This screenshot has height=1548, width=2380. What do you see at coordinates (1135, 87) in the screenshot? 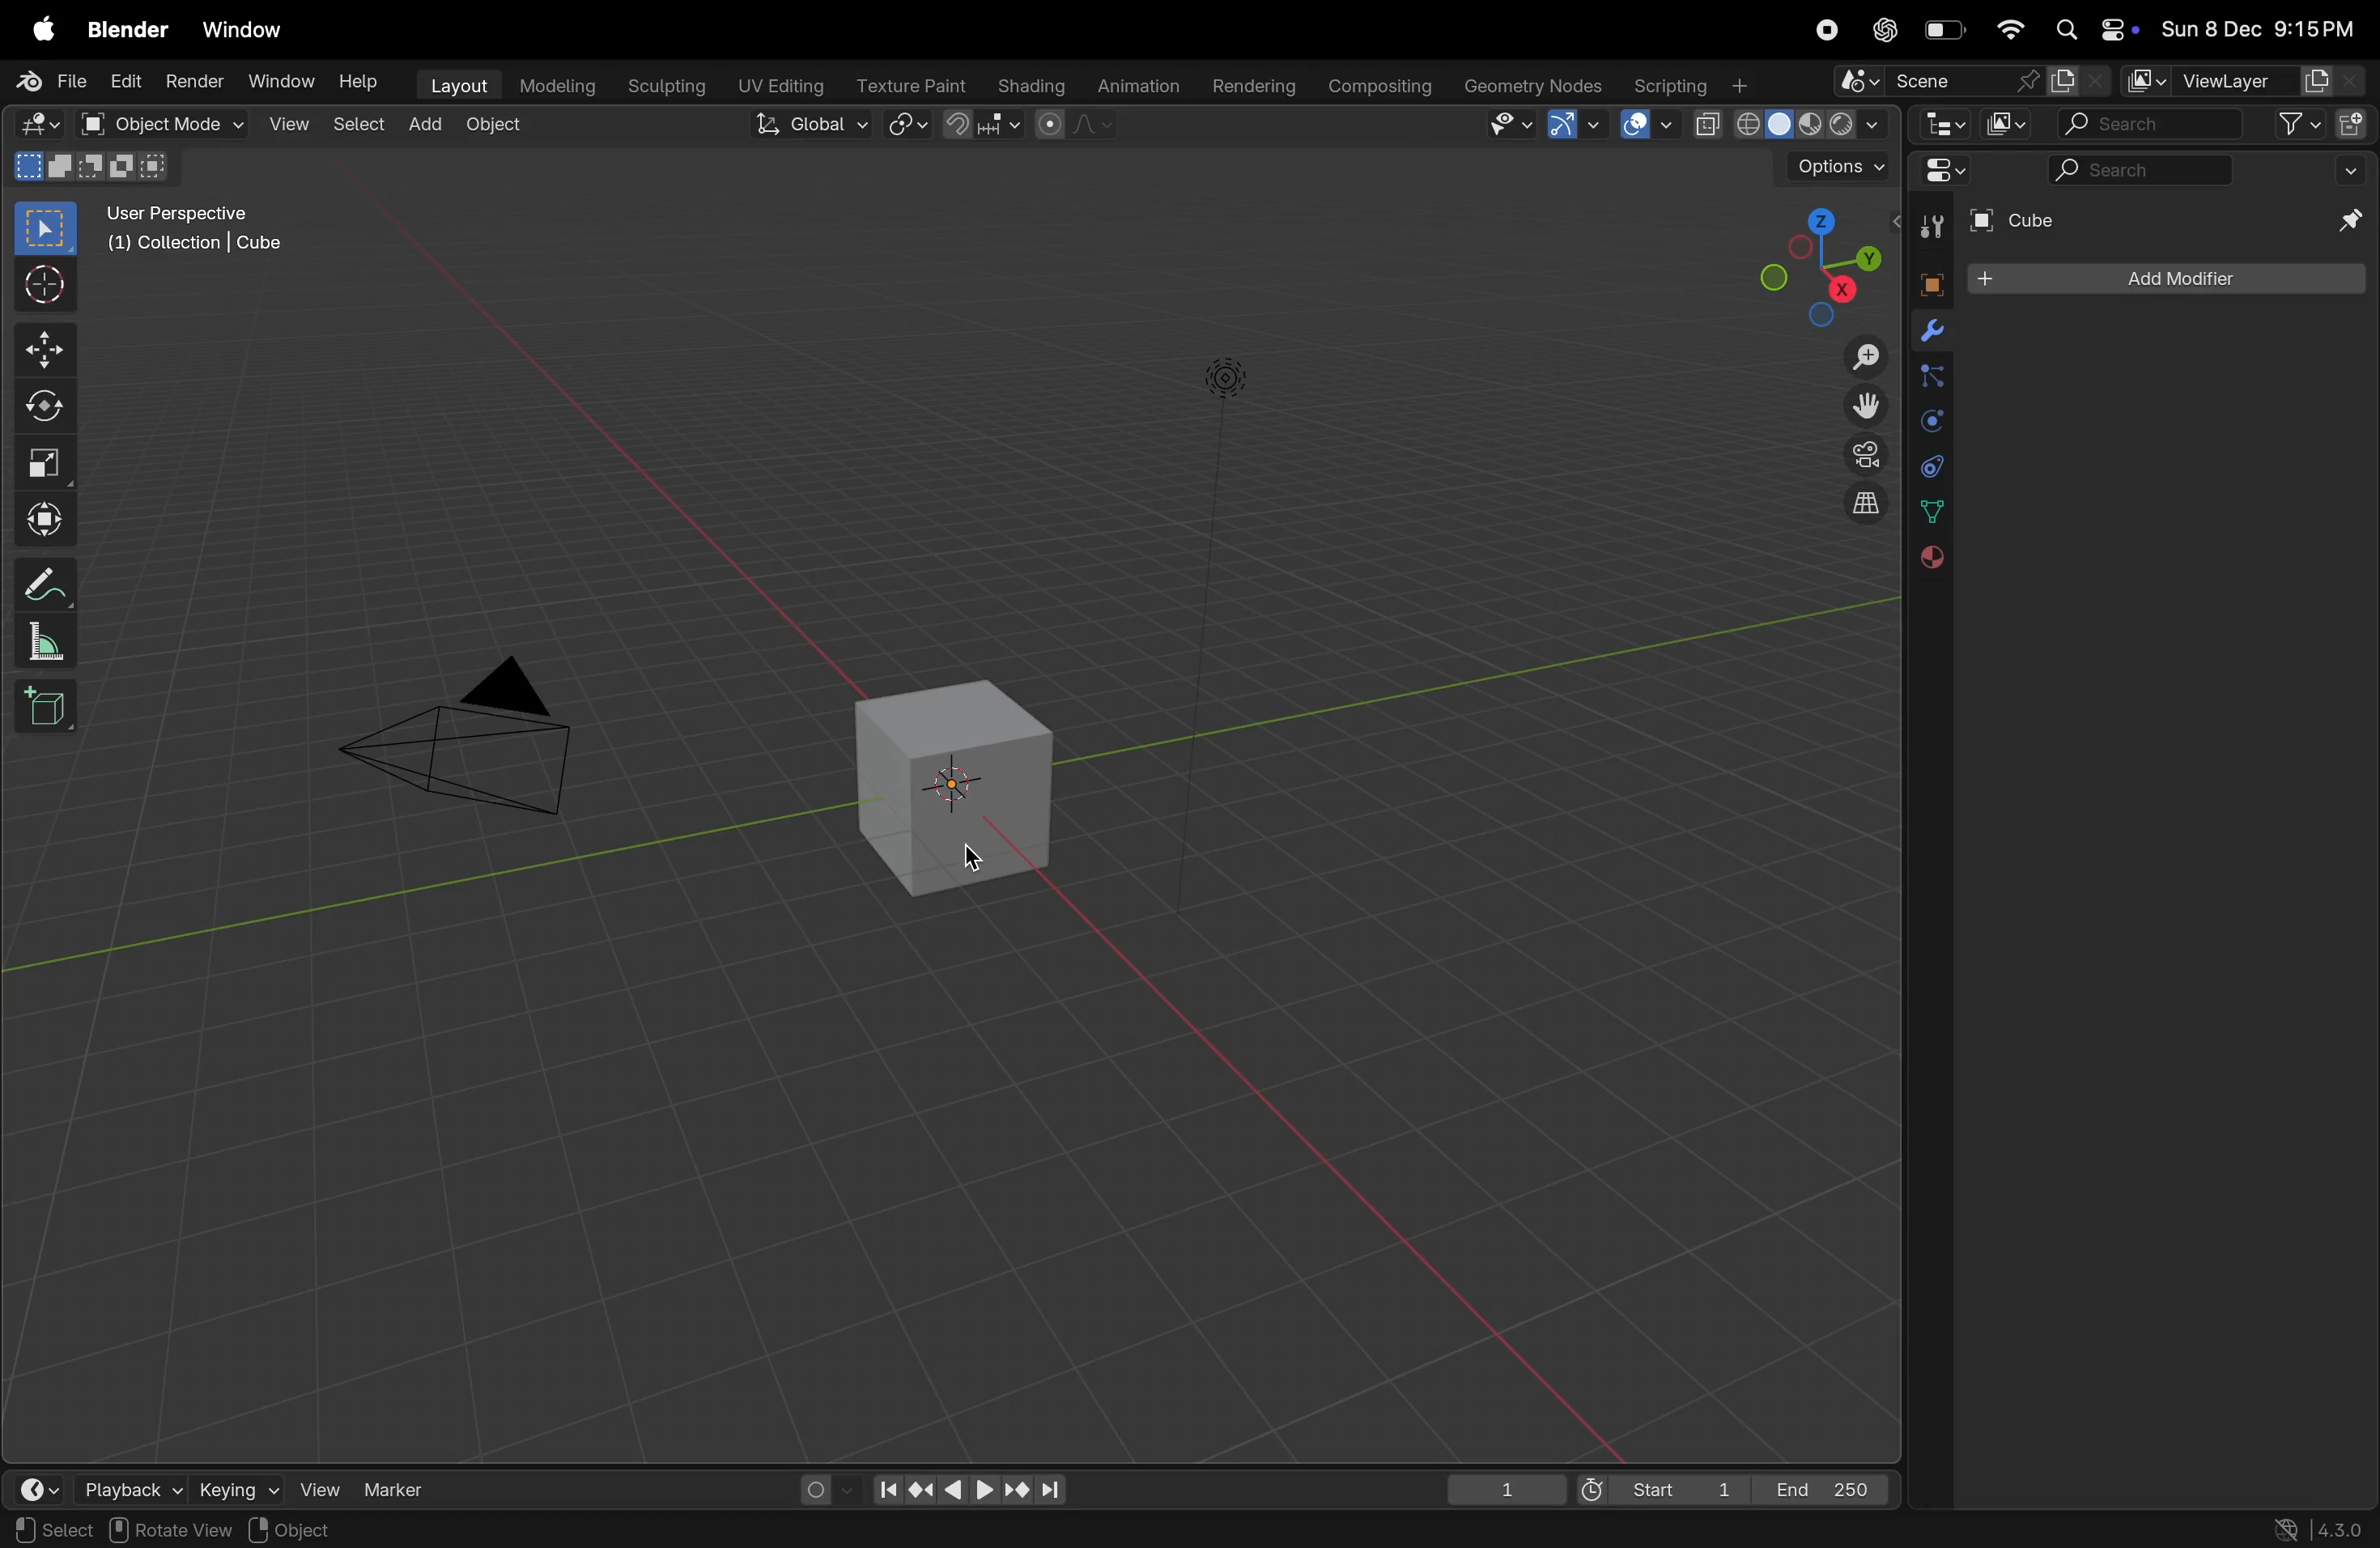
I see `animations` at bounding box center [1135, 87].